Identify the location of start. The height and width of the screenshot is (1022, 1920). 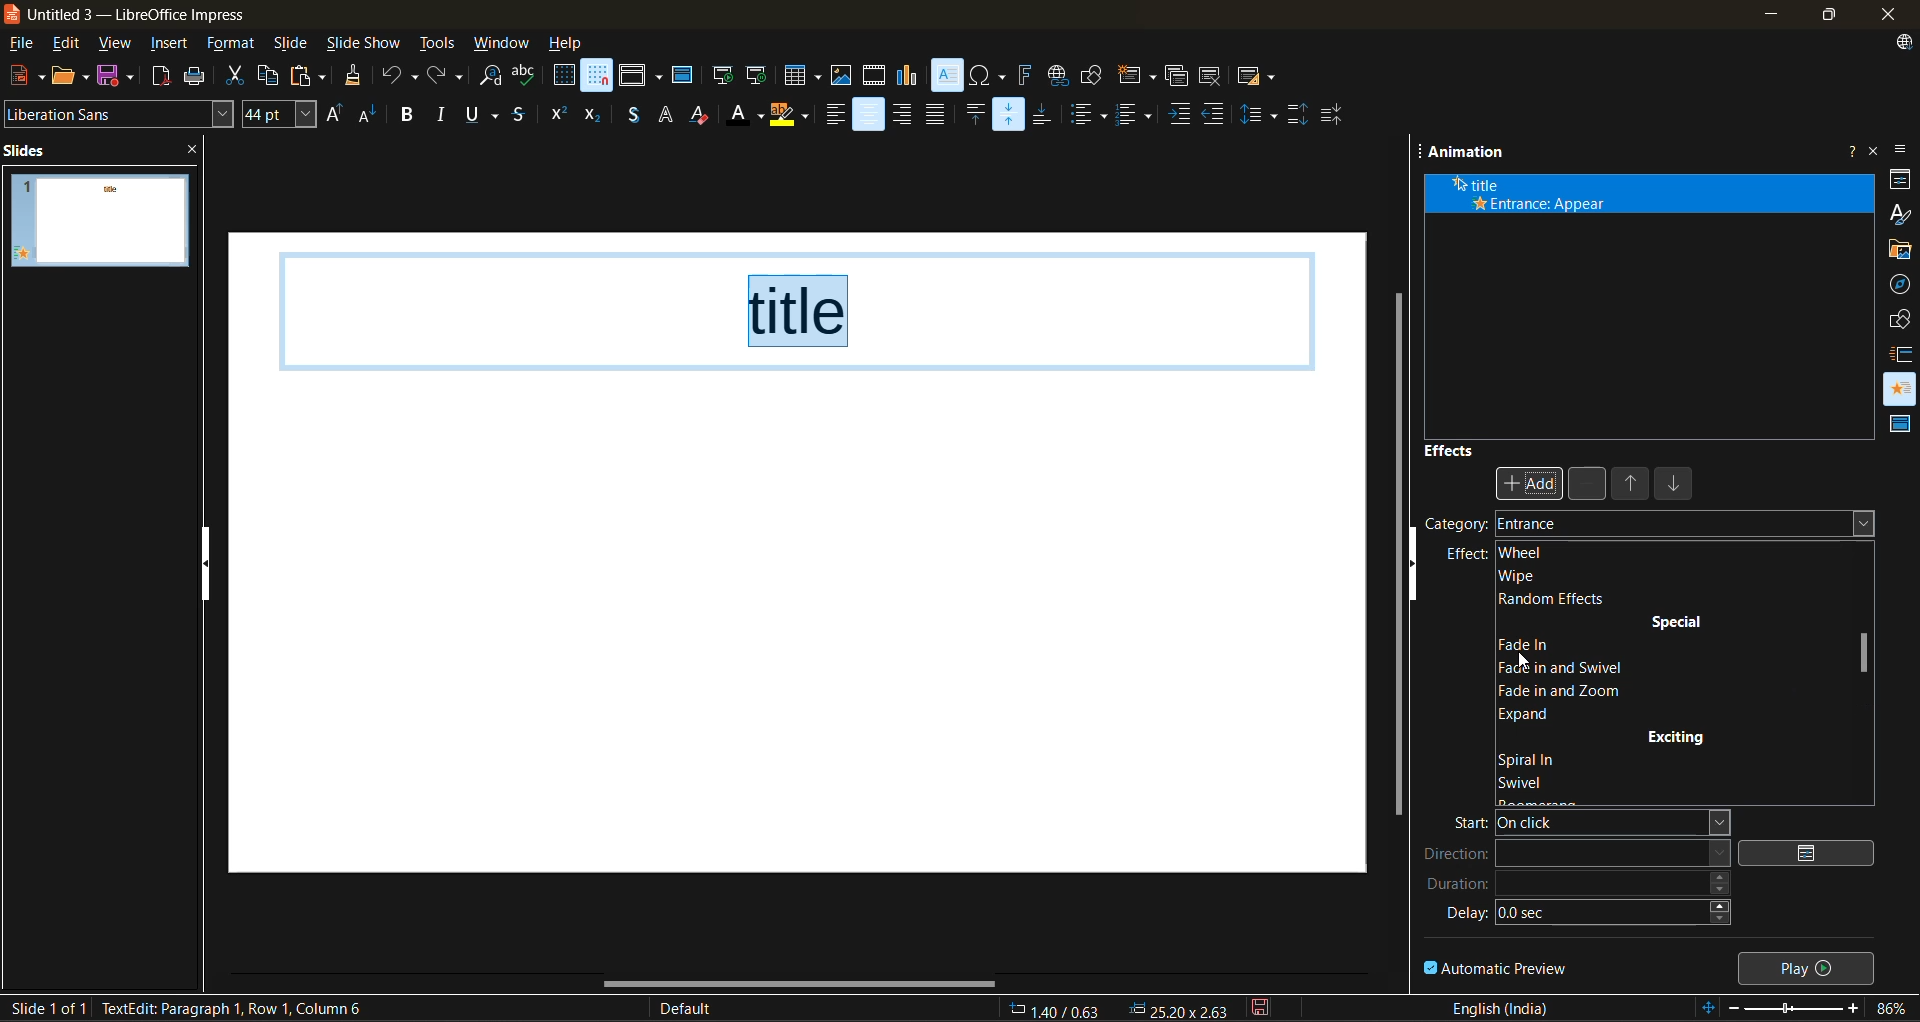
(1581, 826).